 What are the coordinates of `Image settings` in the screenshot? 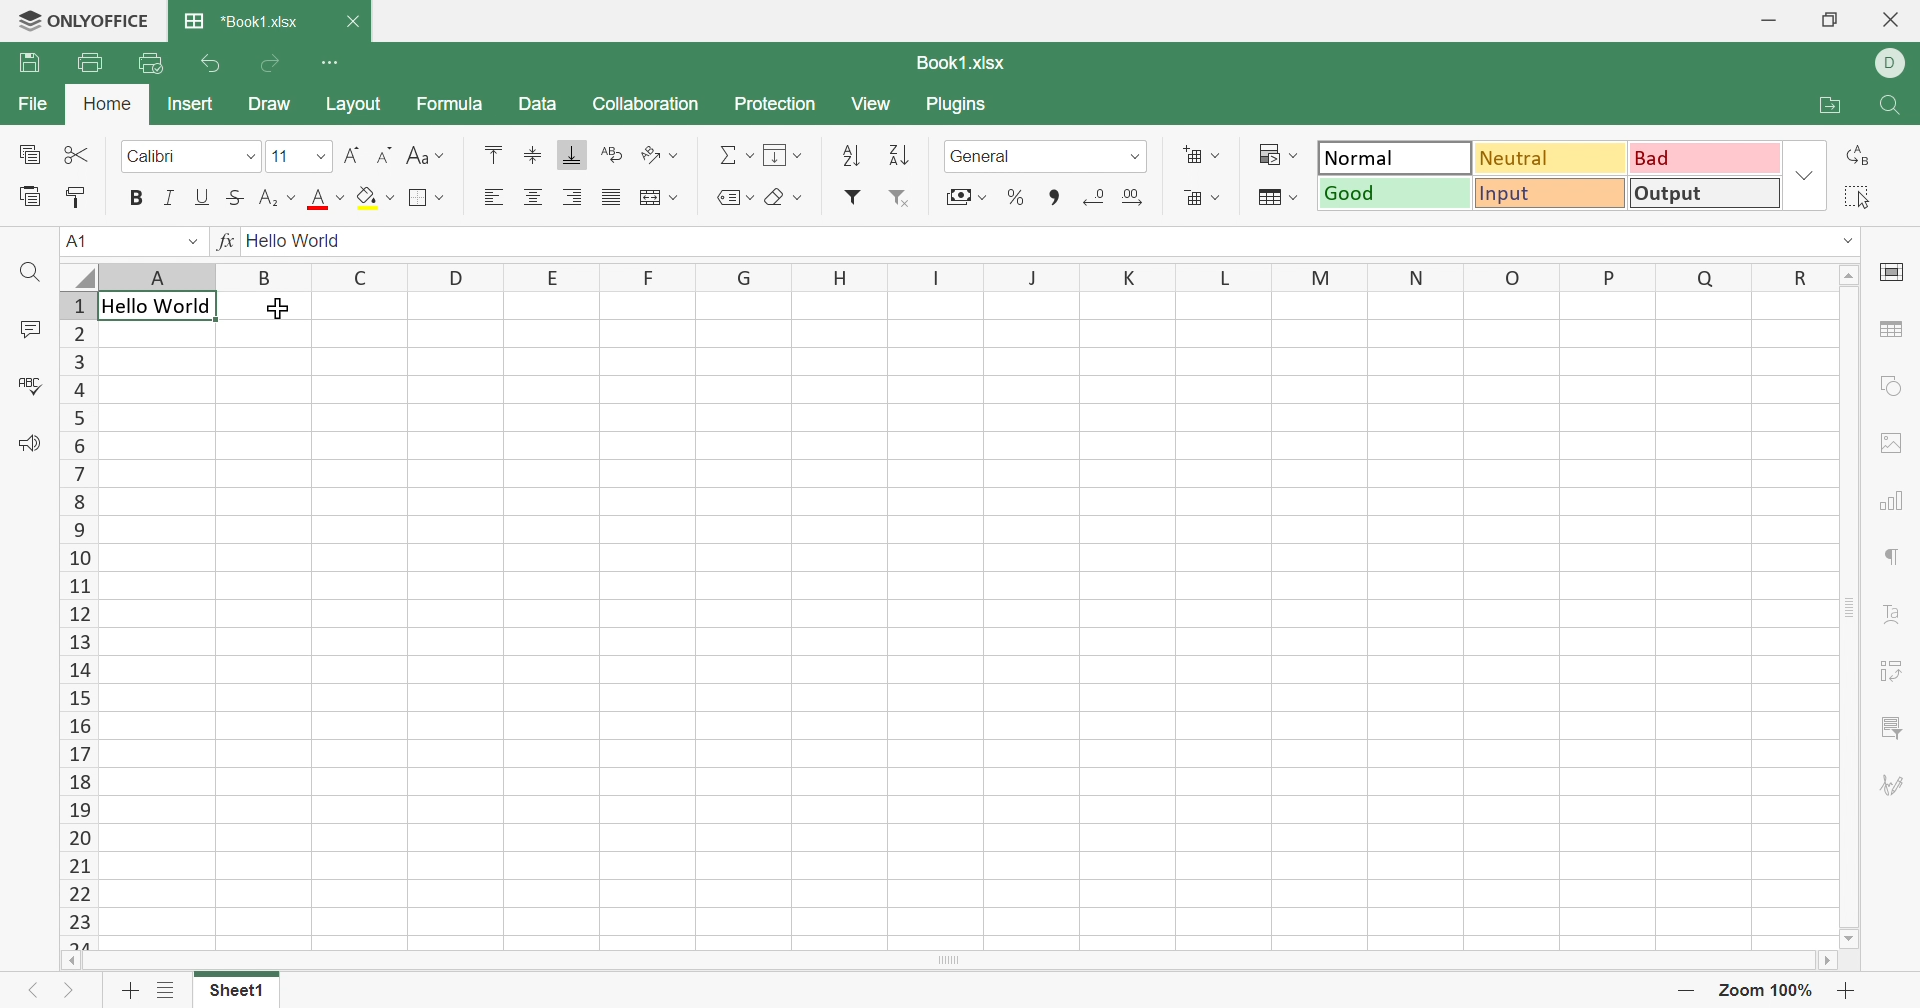 It's located at (1897, 442).